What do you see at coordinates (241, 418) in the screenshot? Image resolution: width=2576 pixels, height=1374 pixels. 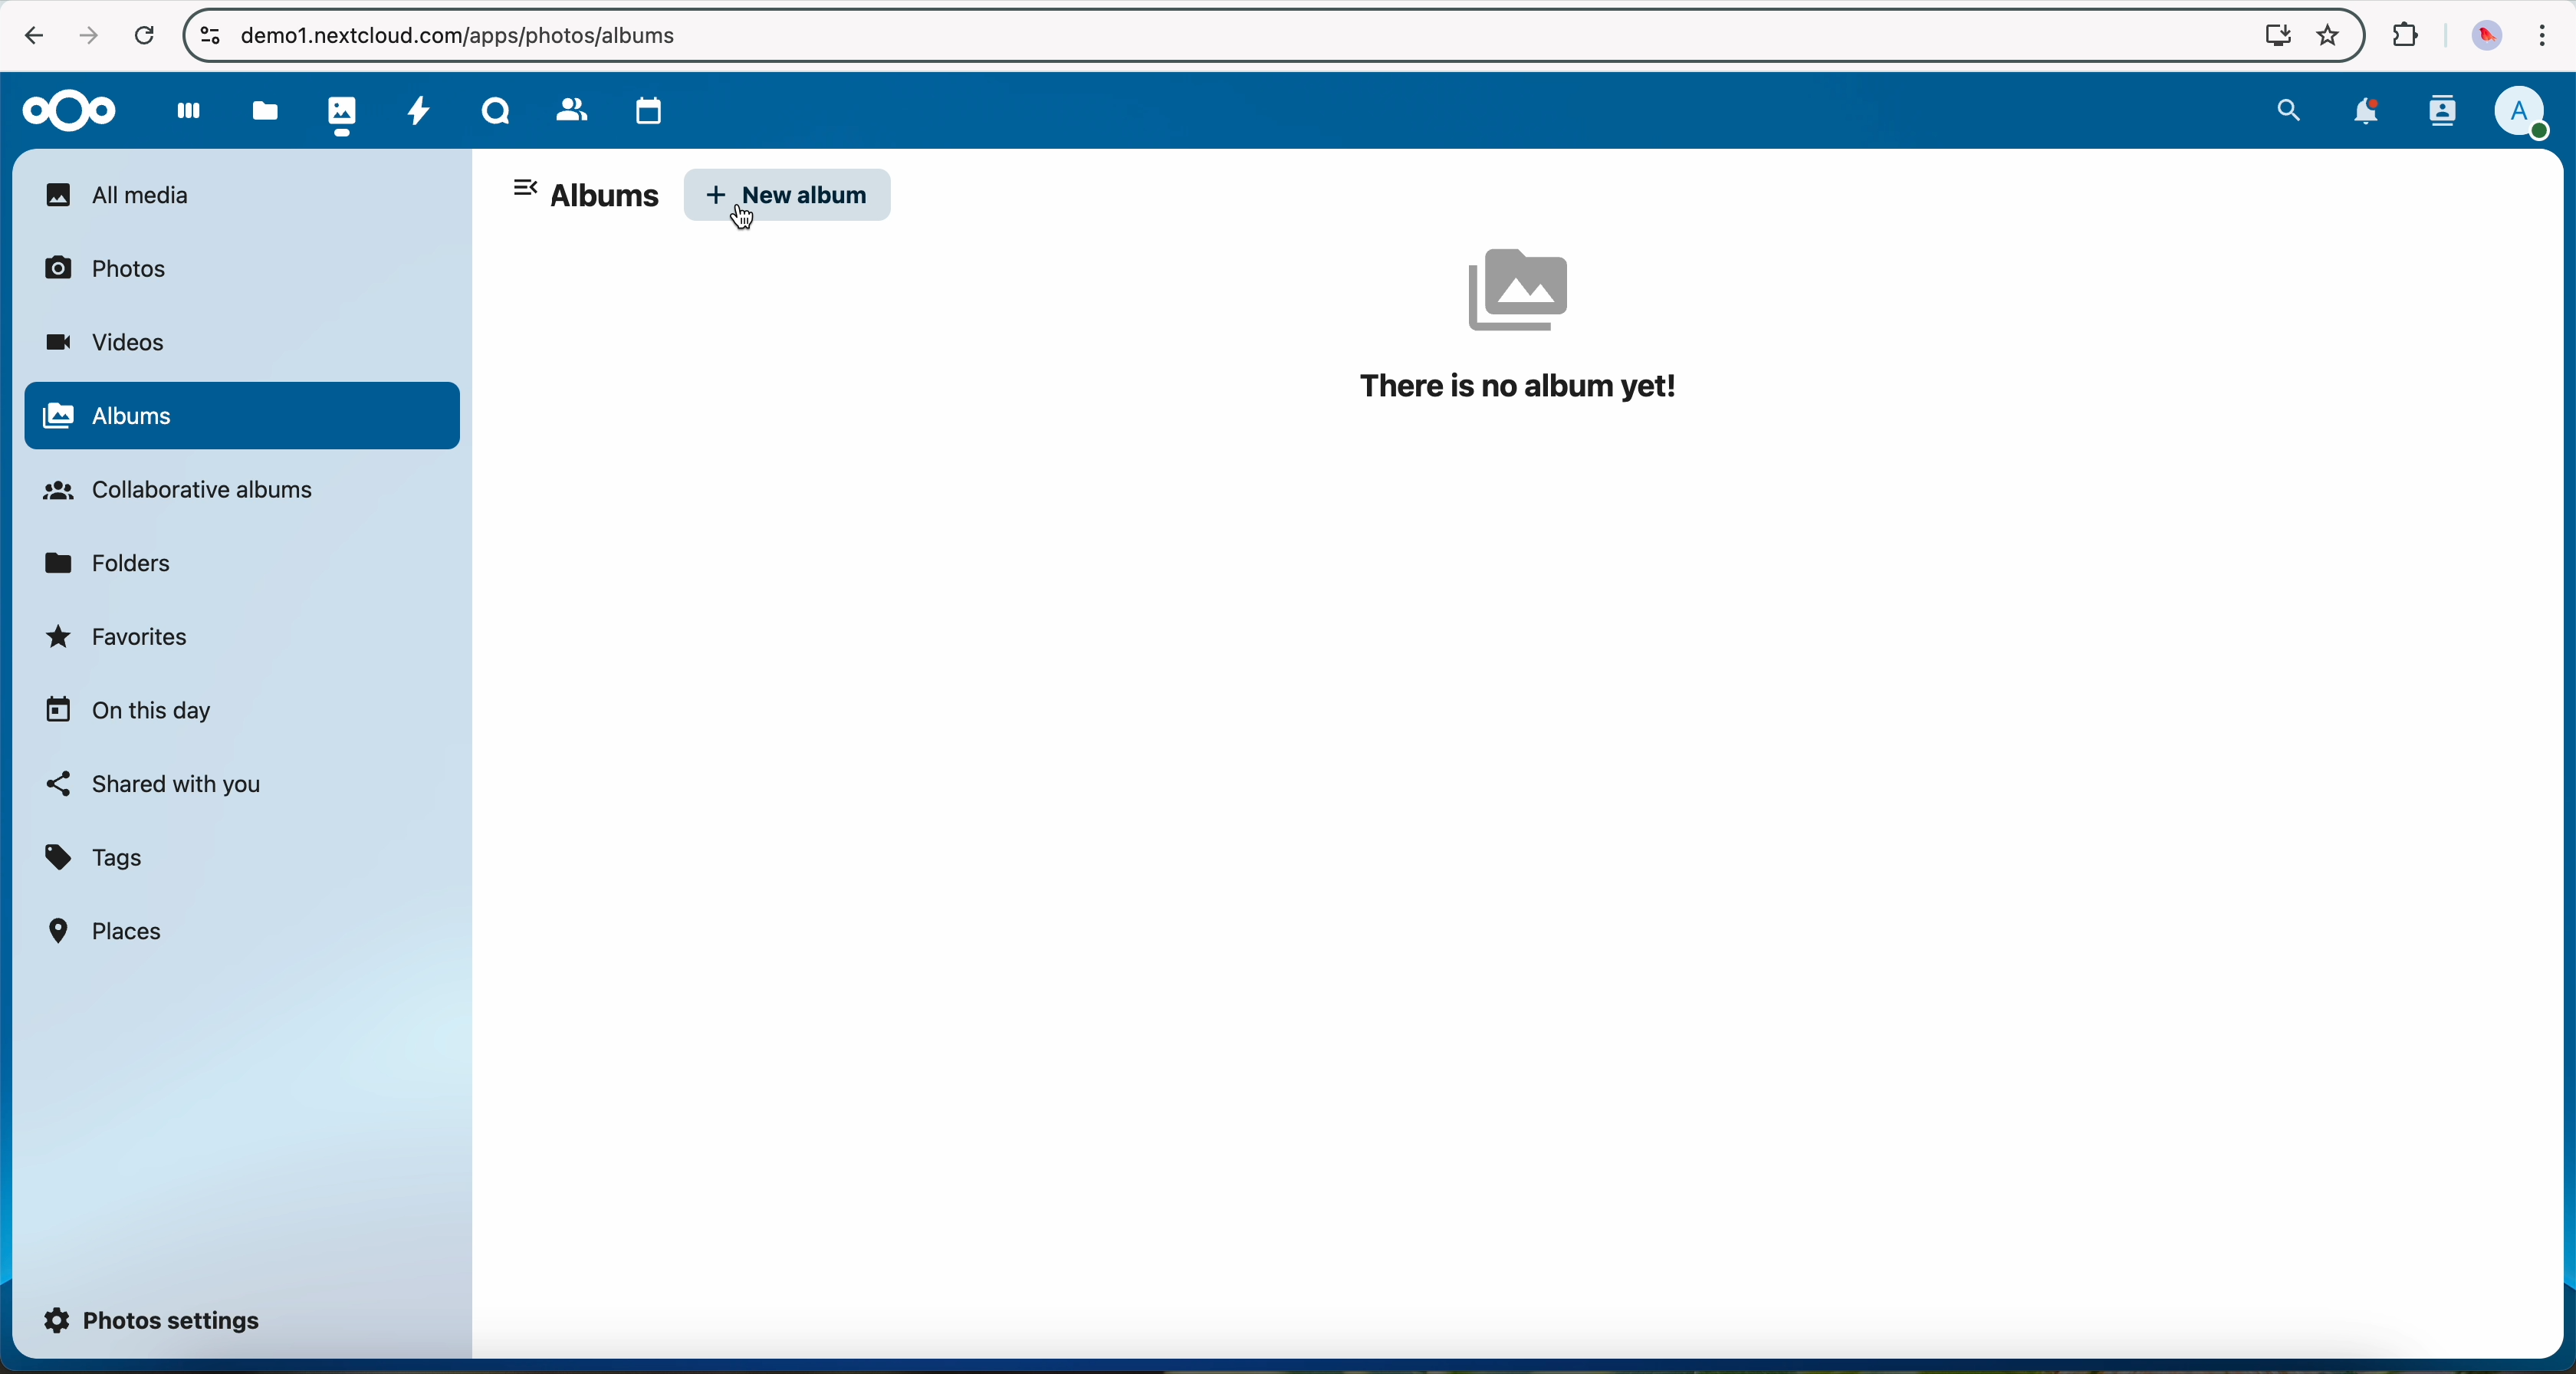 I see `click on albums` at bounding box center [241, 418].